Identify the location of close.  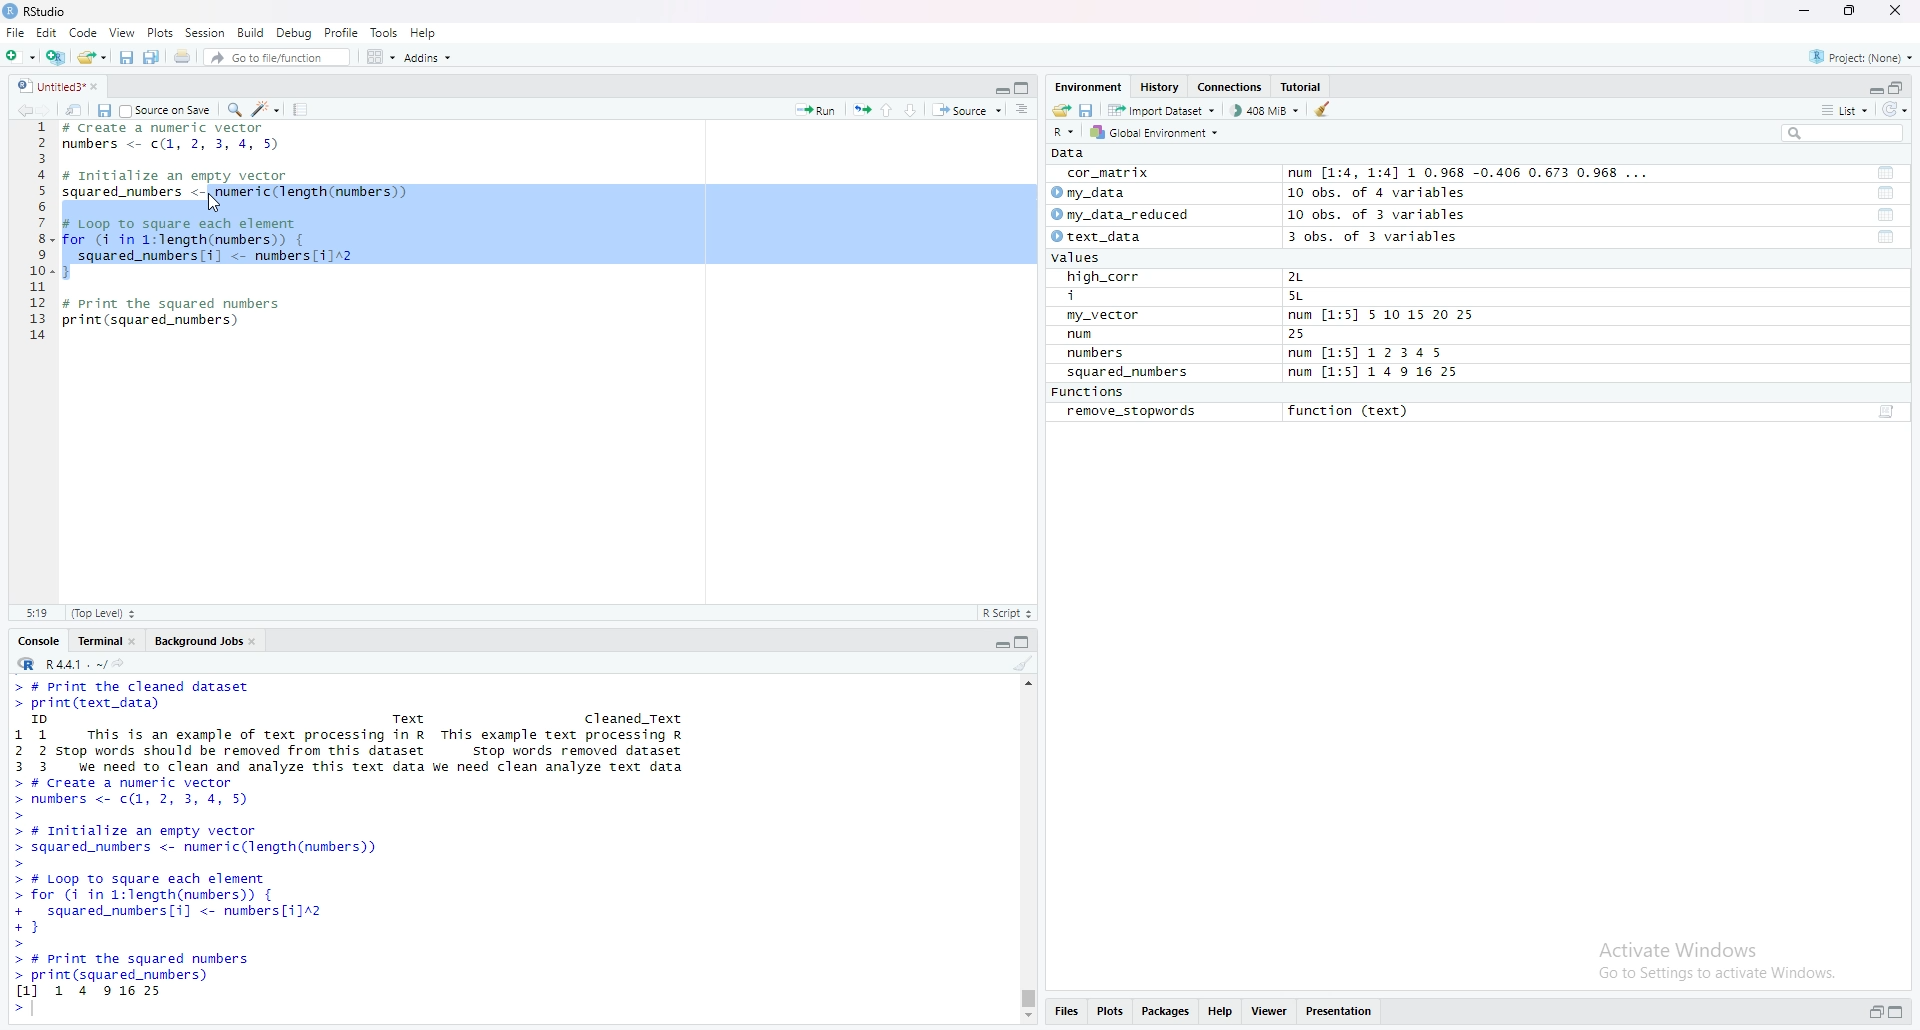
(136, 639).